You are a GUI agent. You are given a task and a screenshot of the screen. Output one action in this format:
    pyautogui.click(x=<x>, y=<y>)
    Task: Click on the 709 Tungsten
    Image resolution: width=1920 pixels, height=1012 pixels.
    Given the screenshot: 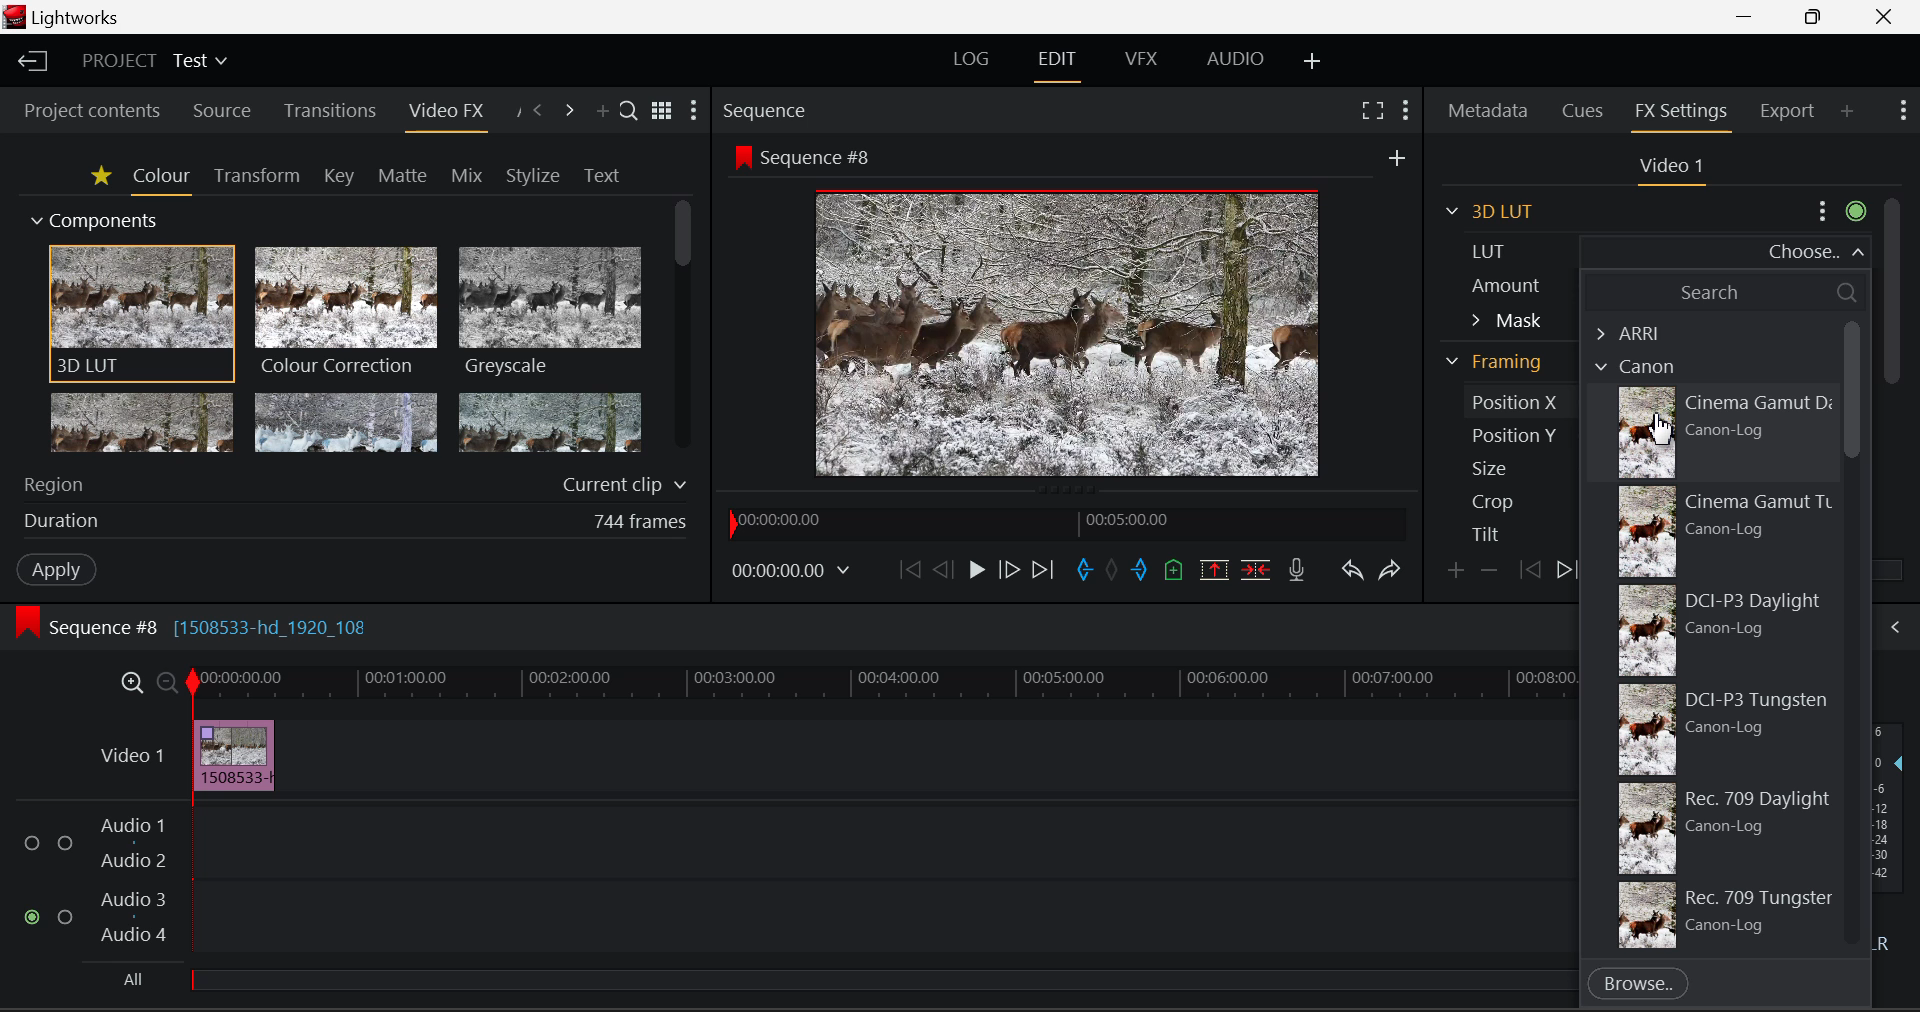 What is the action you would take?
    pyautogui.click(x=1710, y=915)
    